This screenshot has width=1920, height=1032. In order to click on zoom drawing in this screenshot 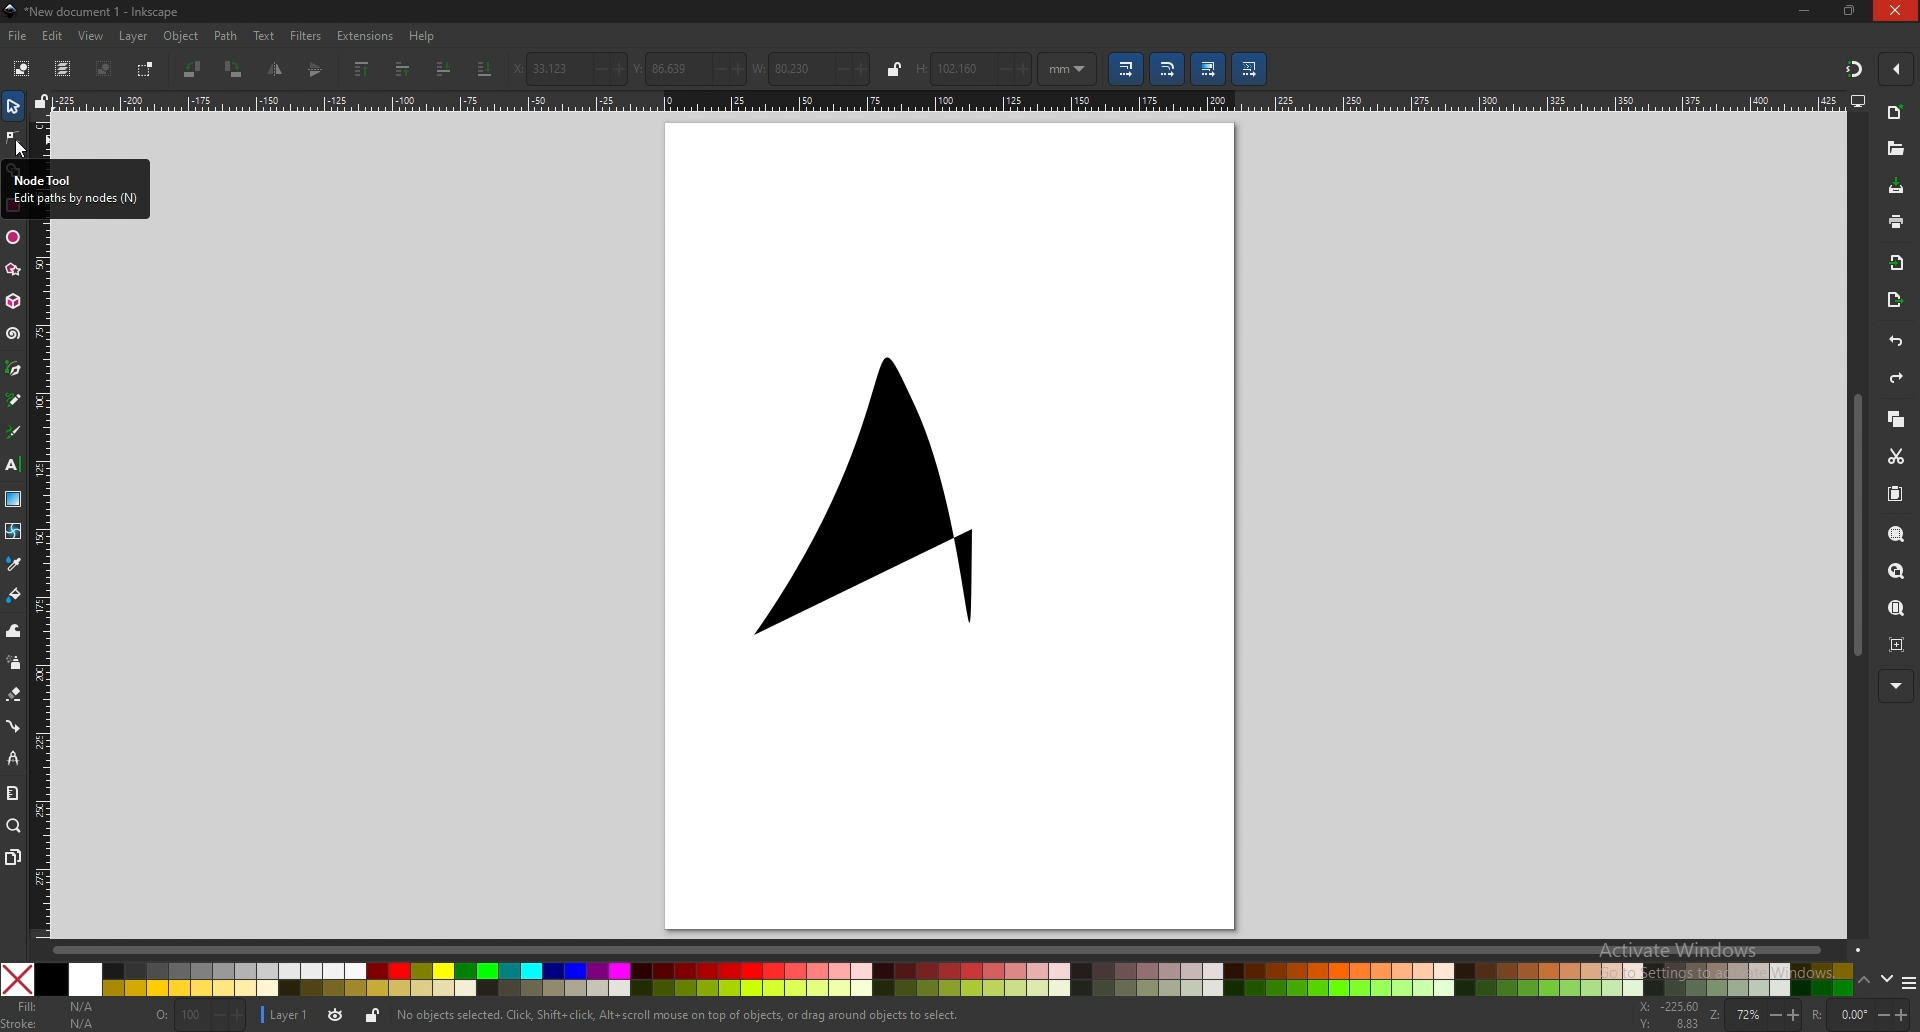, I will do `click(1898, 572)`.